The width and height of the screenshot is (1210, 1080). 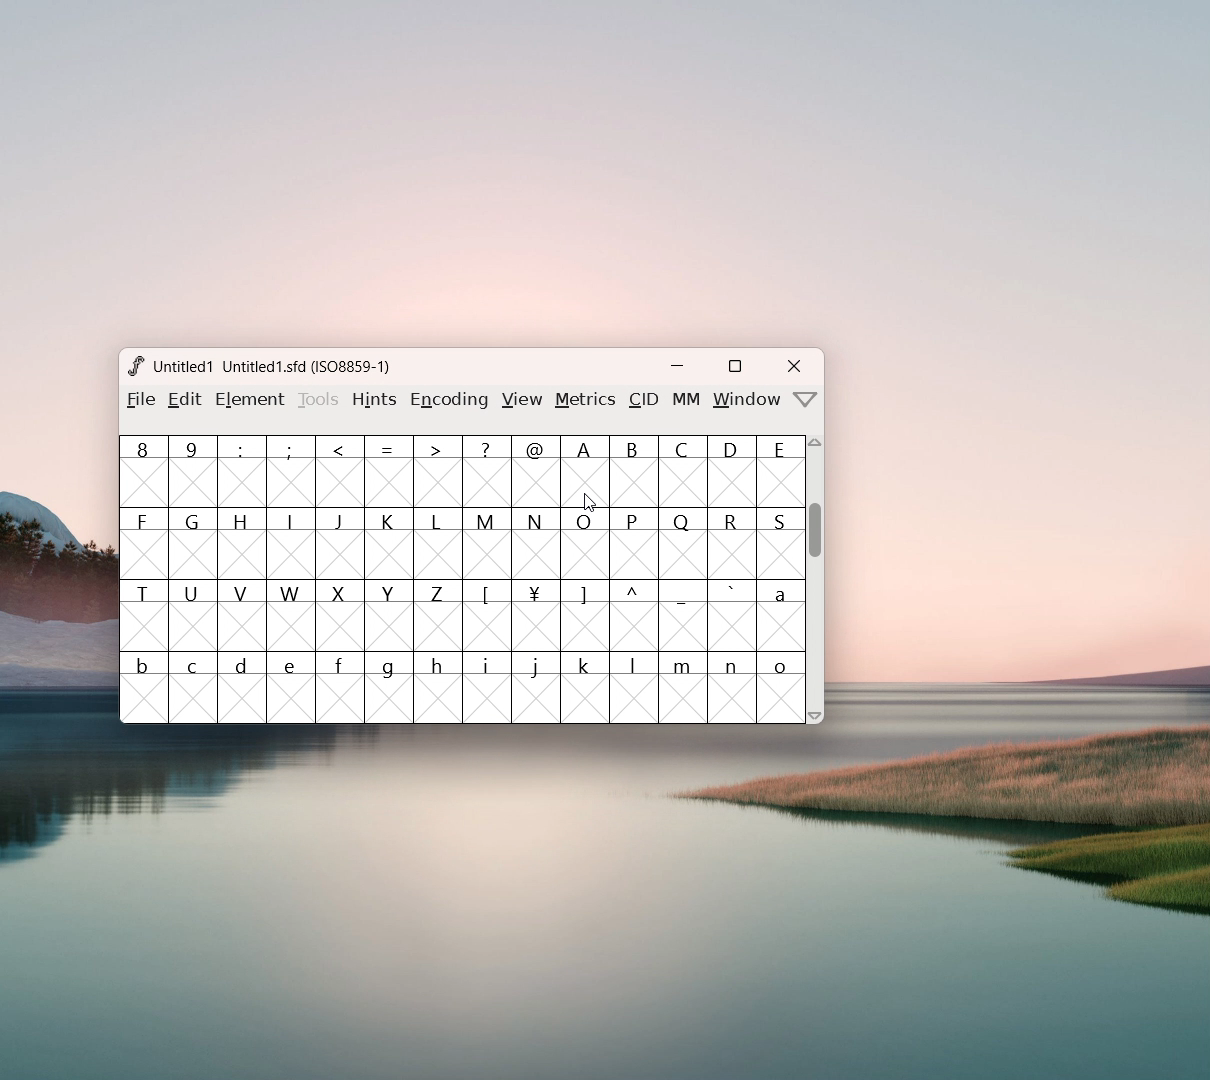 I want to click on l, so click(x=636, y=688).